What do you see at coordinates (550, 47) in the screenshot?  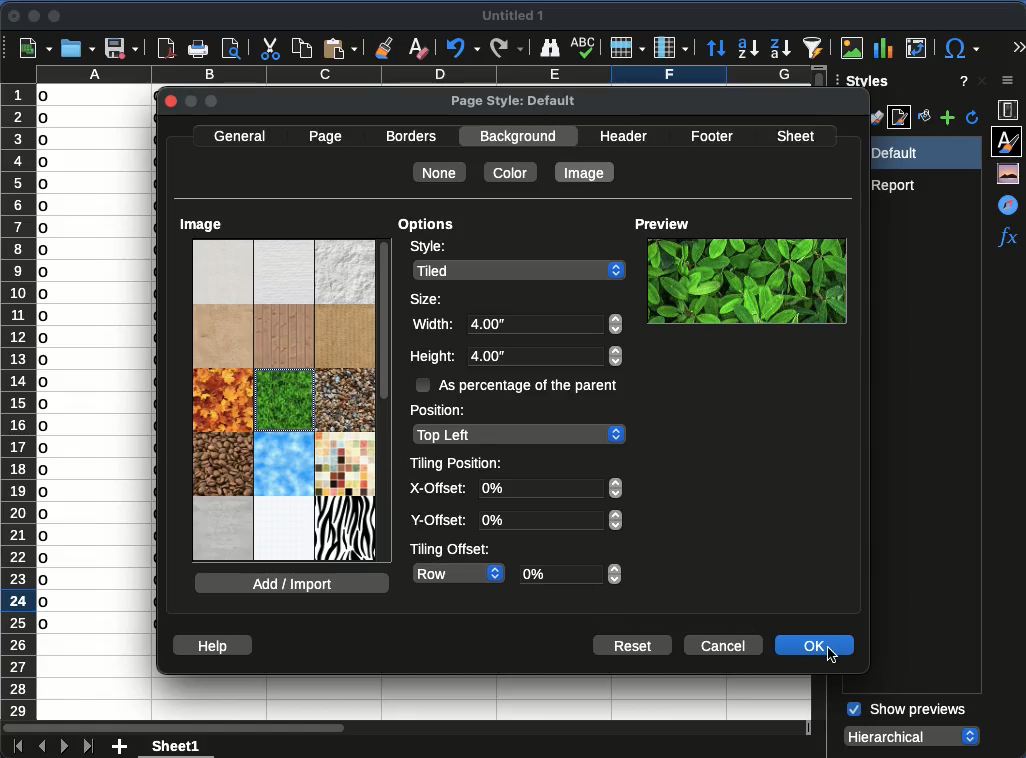 I see `finder` at bounding box center [550, 47].